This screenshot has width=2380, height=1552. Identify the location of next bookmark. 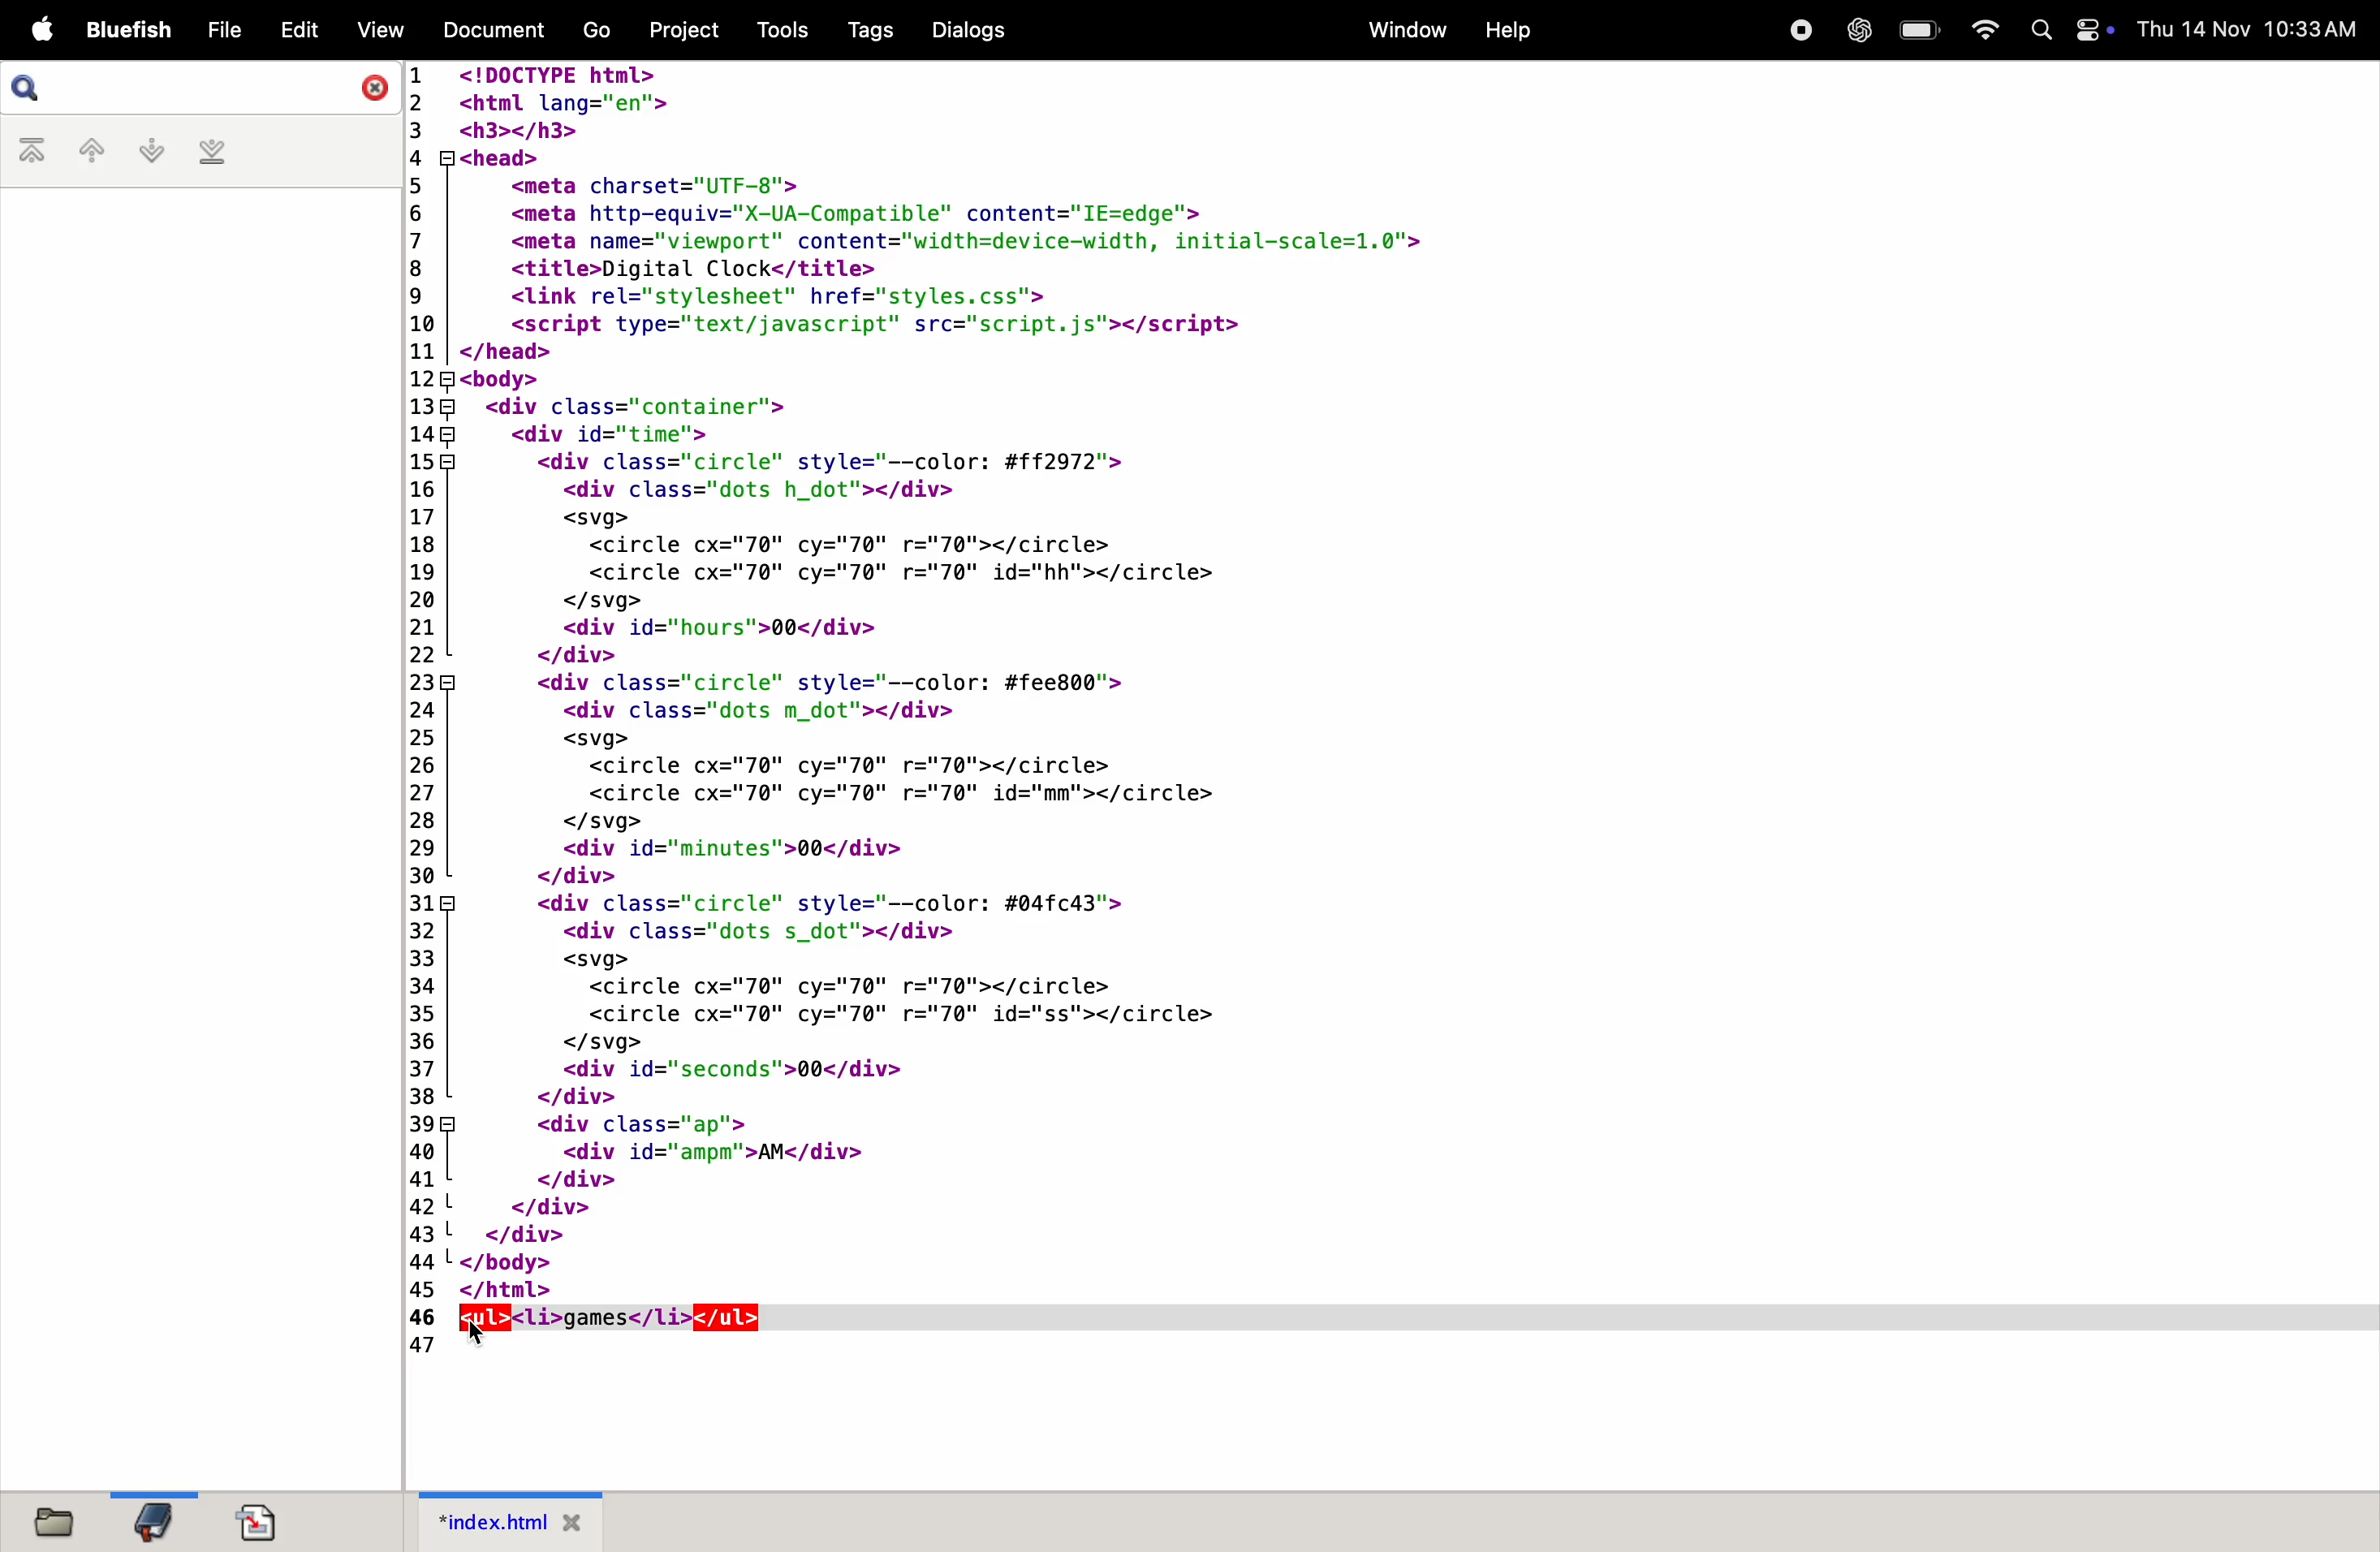
(149, 151).